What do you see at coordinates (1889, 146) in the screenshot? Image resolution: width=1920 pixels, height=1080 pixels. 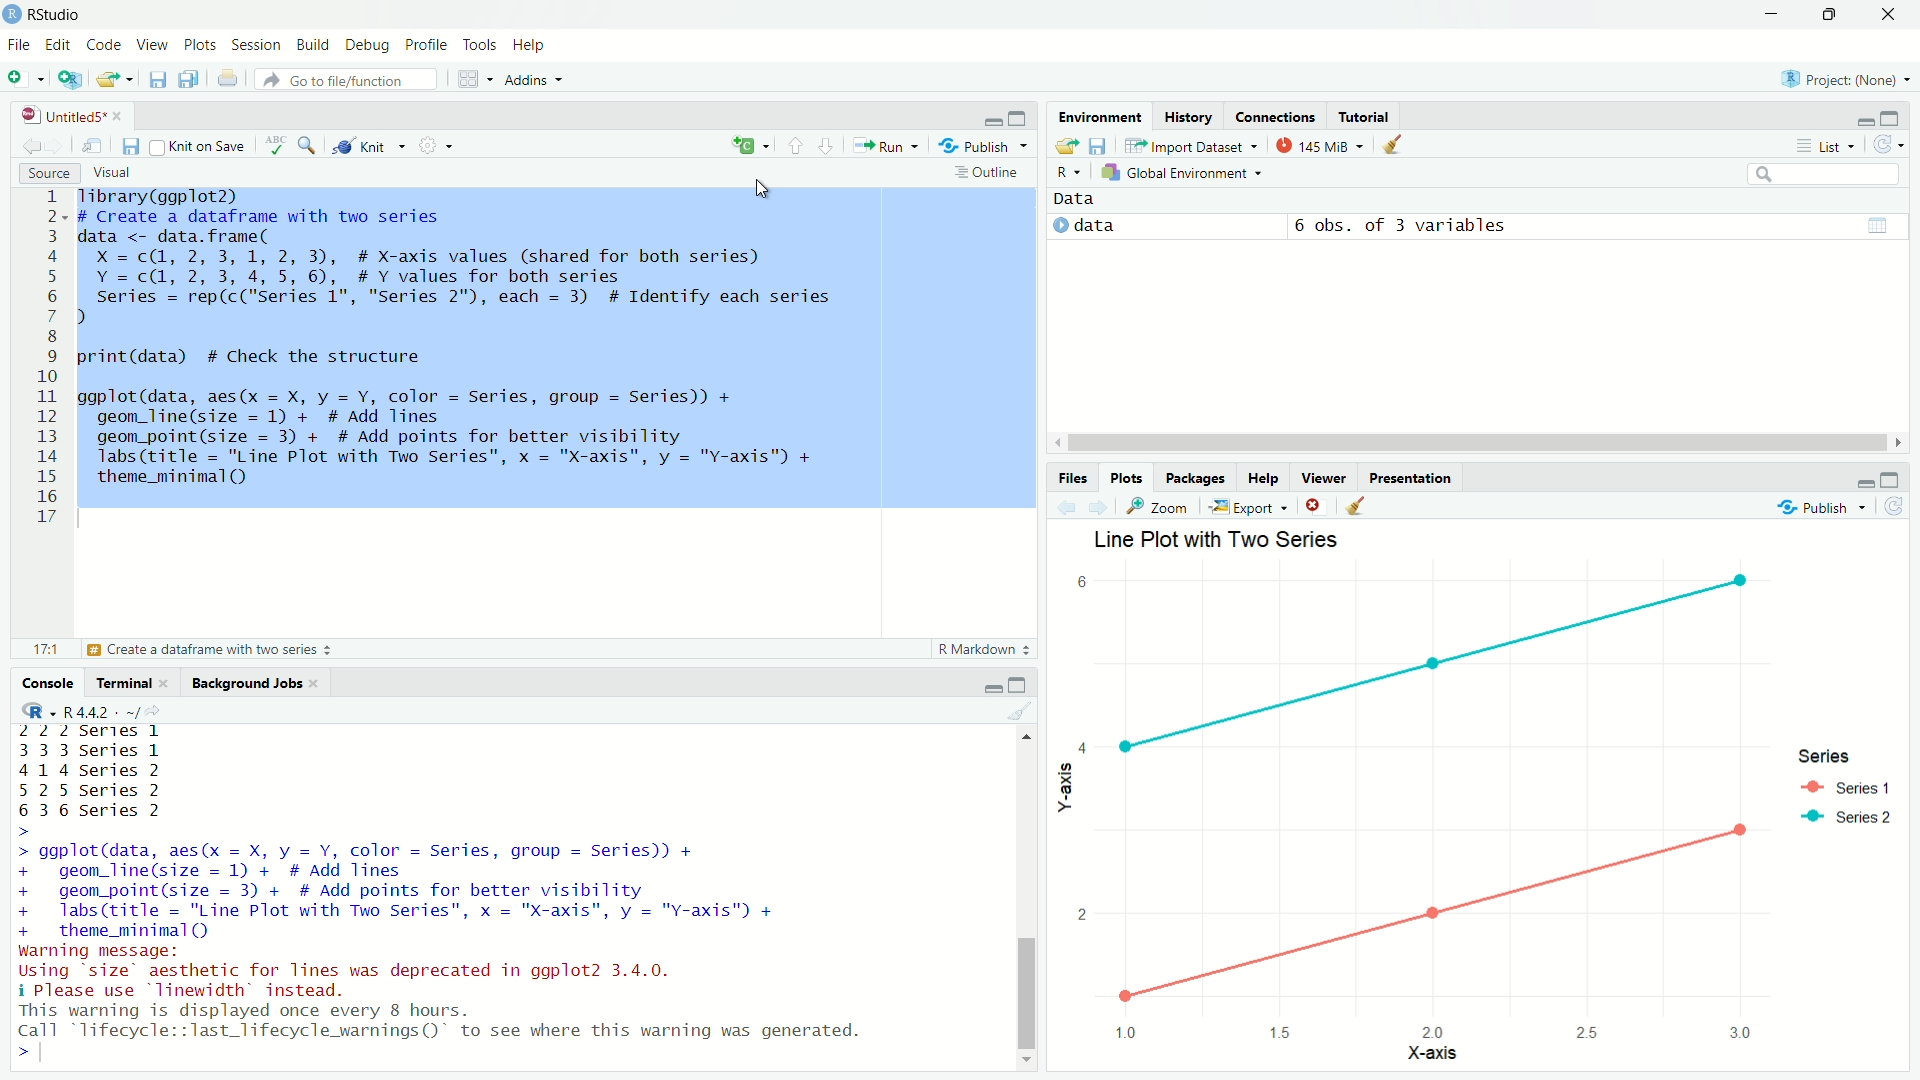 I see `Refresh the list of object in the Environment` at bounding box center [1889, 146].